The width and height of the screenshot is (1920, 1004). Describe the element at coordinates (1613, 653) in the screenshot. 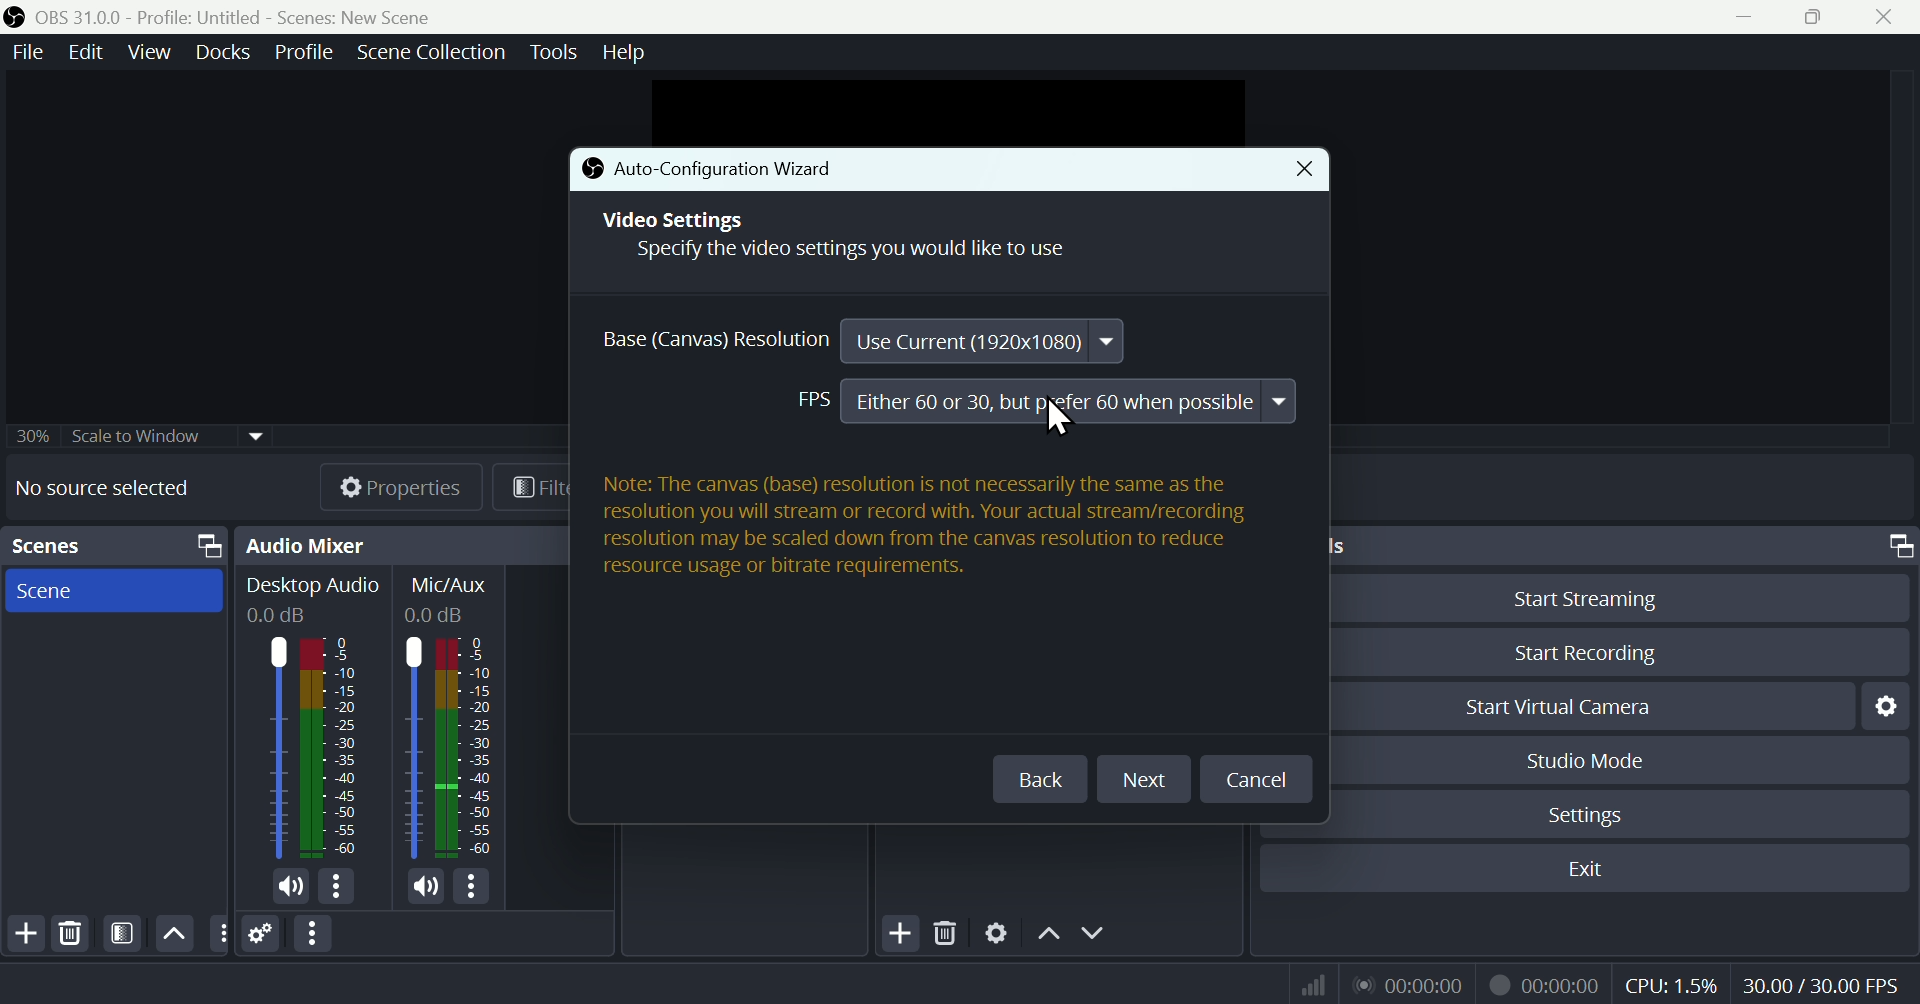

I see `Start Recording` at that location.